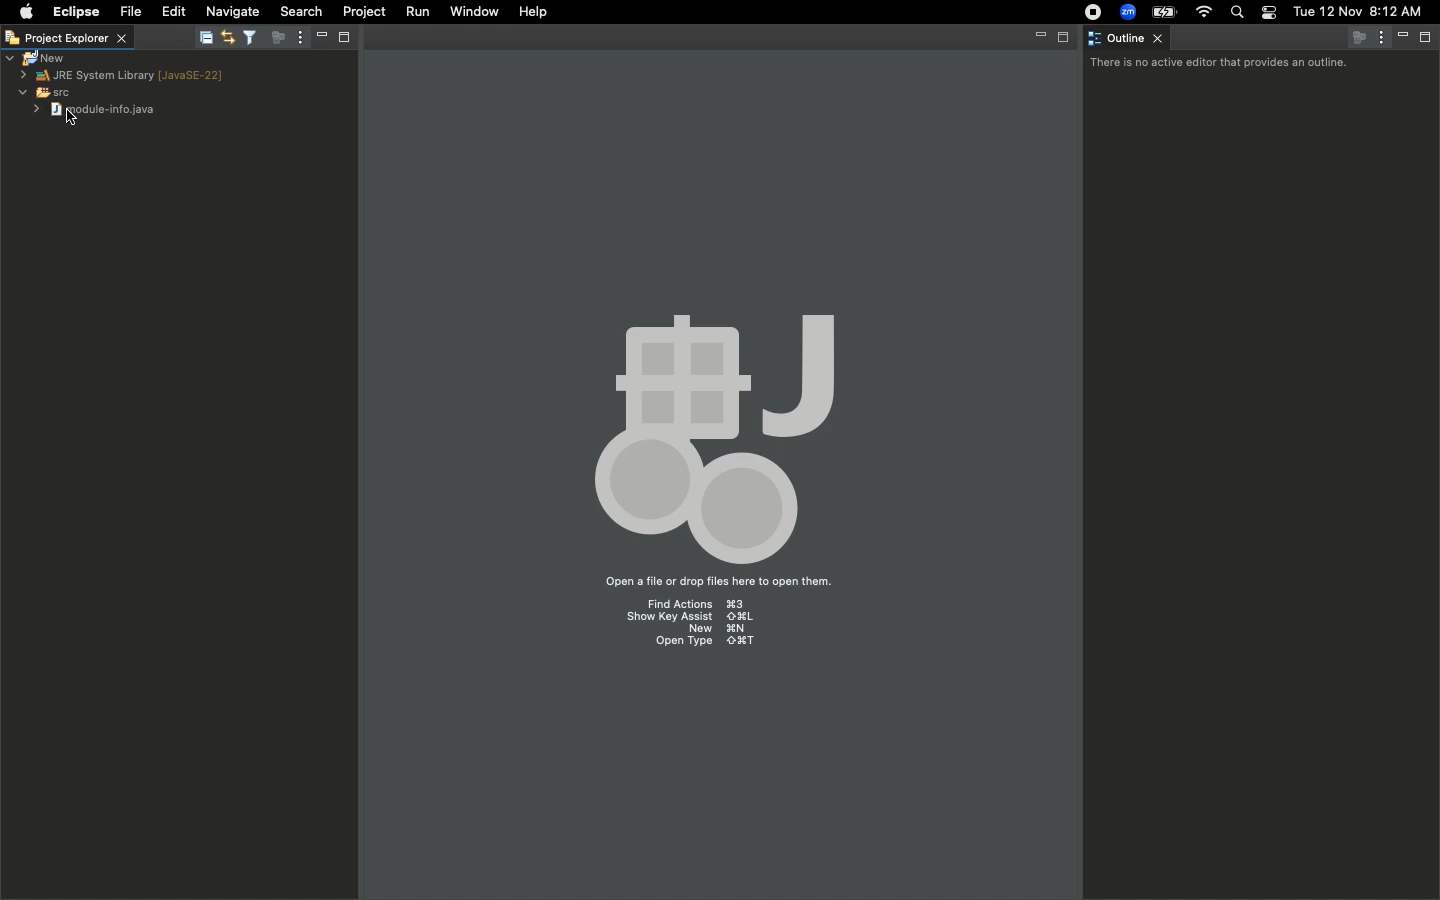  Describe the element at coordinates (717, 583) in the screenshot. I see `Open a file or drop files here to open them` at that location.